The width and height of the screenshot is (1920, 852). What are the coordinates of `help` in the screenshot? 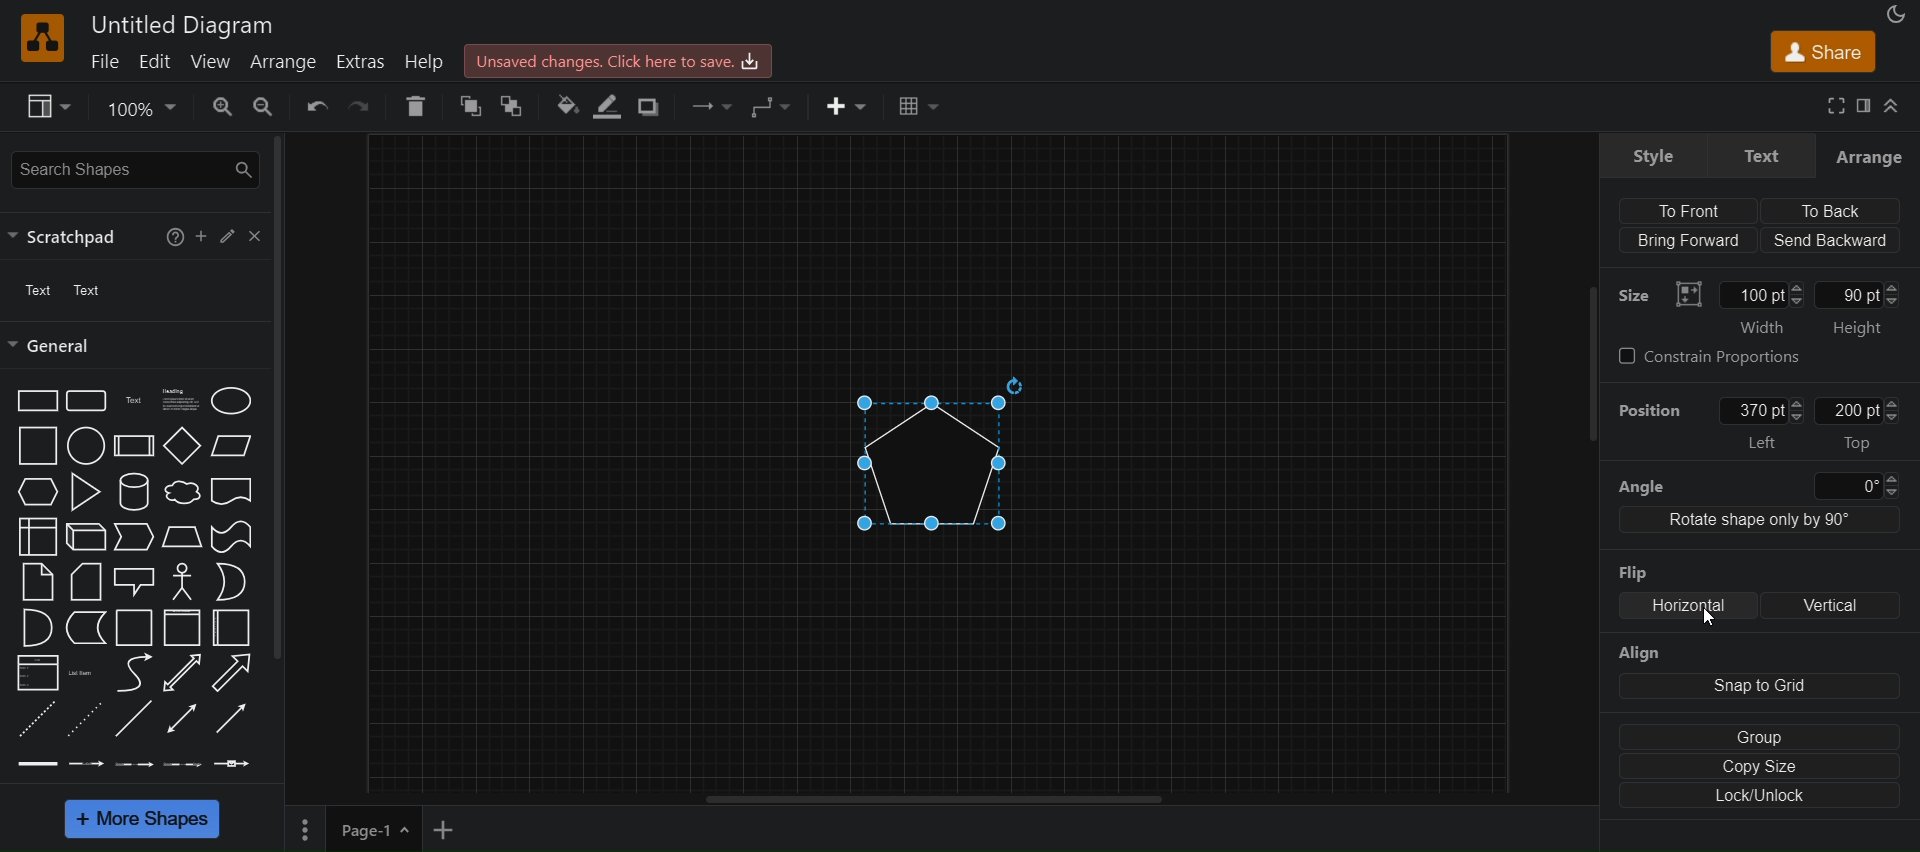 It's located at (175, 237).